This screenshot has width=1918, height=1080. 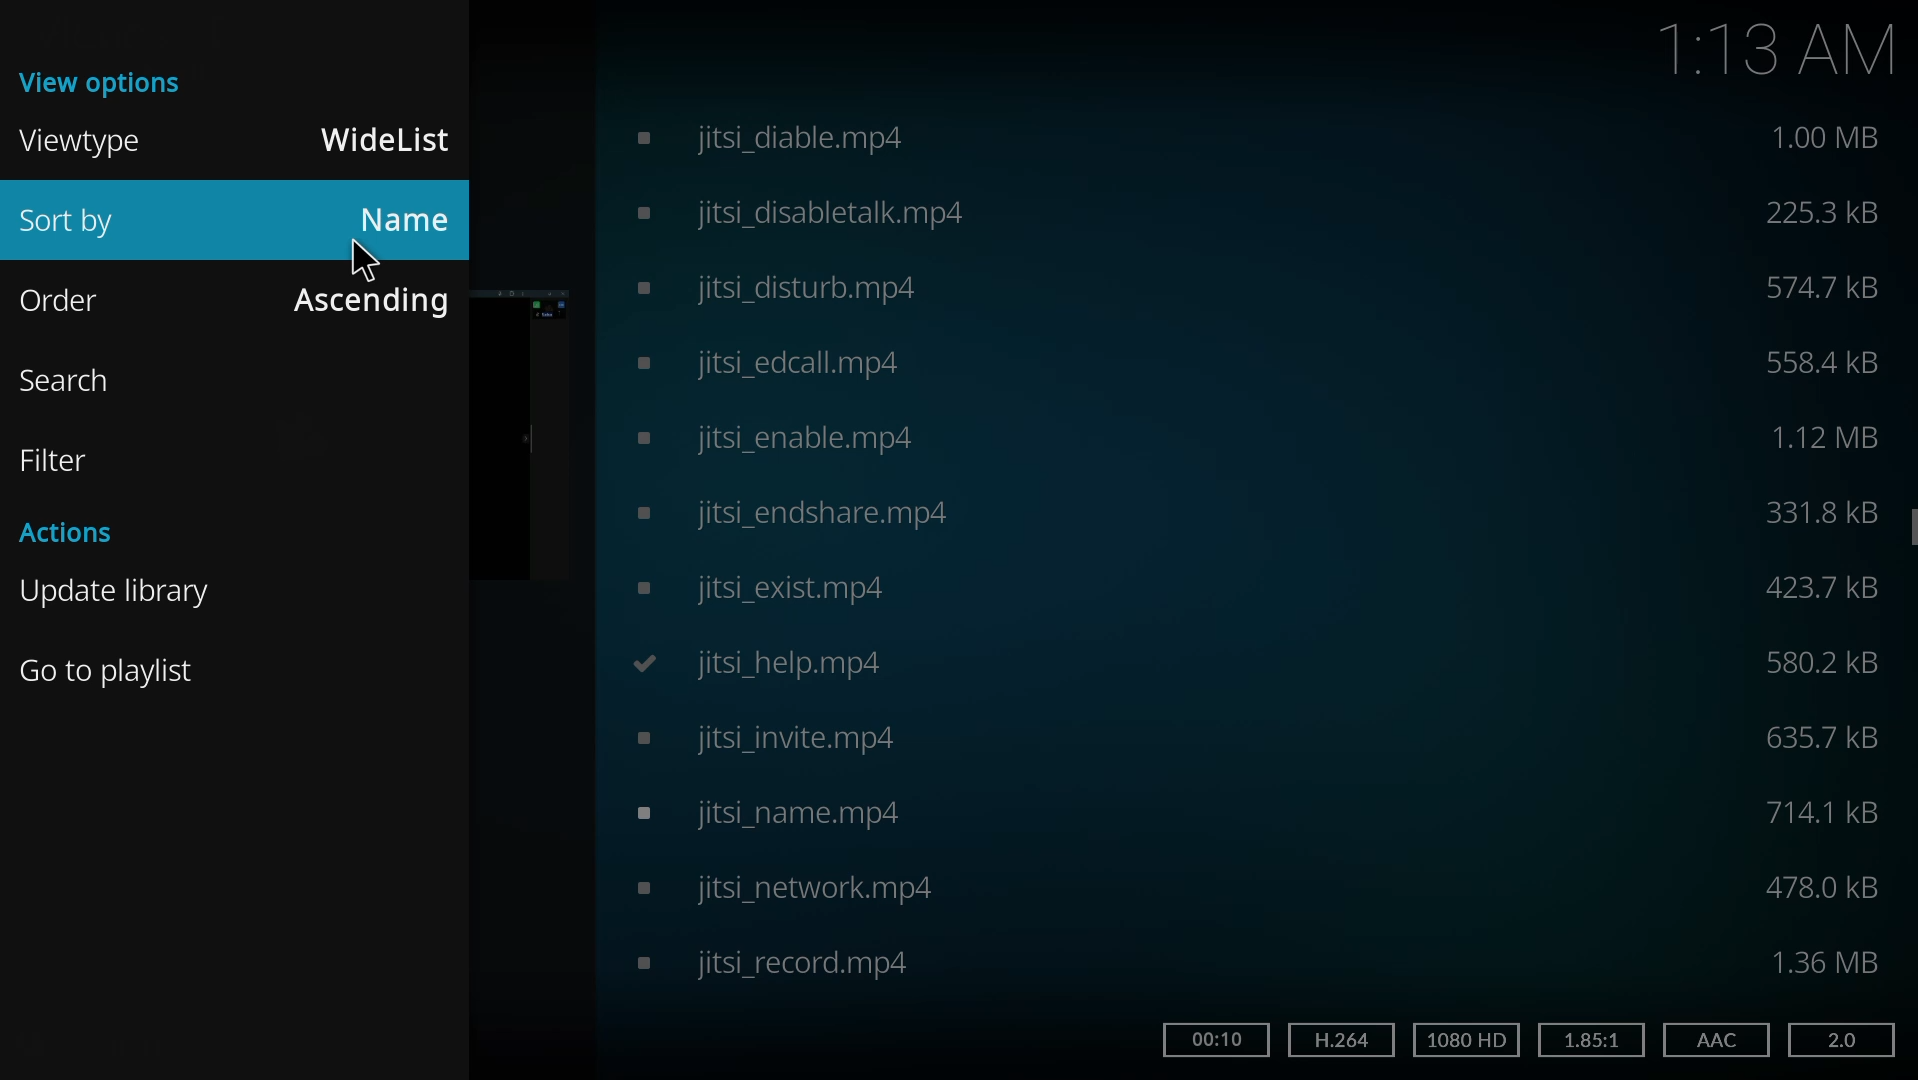 What do you see at coordinates (1828, 960) in the screenshot?
I see `size` at bounding box center [1828, 960].